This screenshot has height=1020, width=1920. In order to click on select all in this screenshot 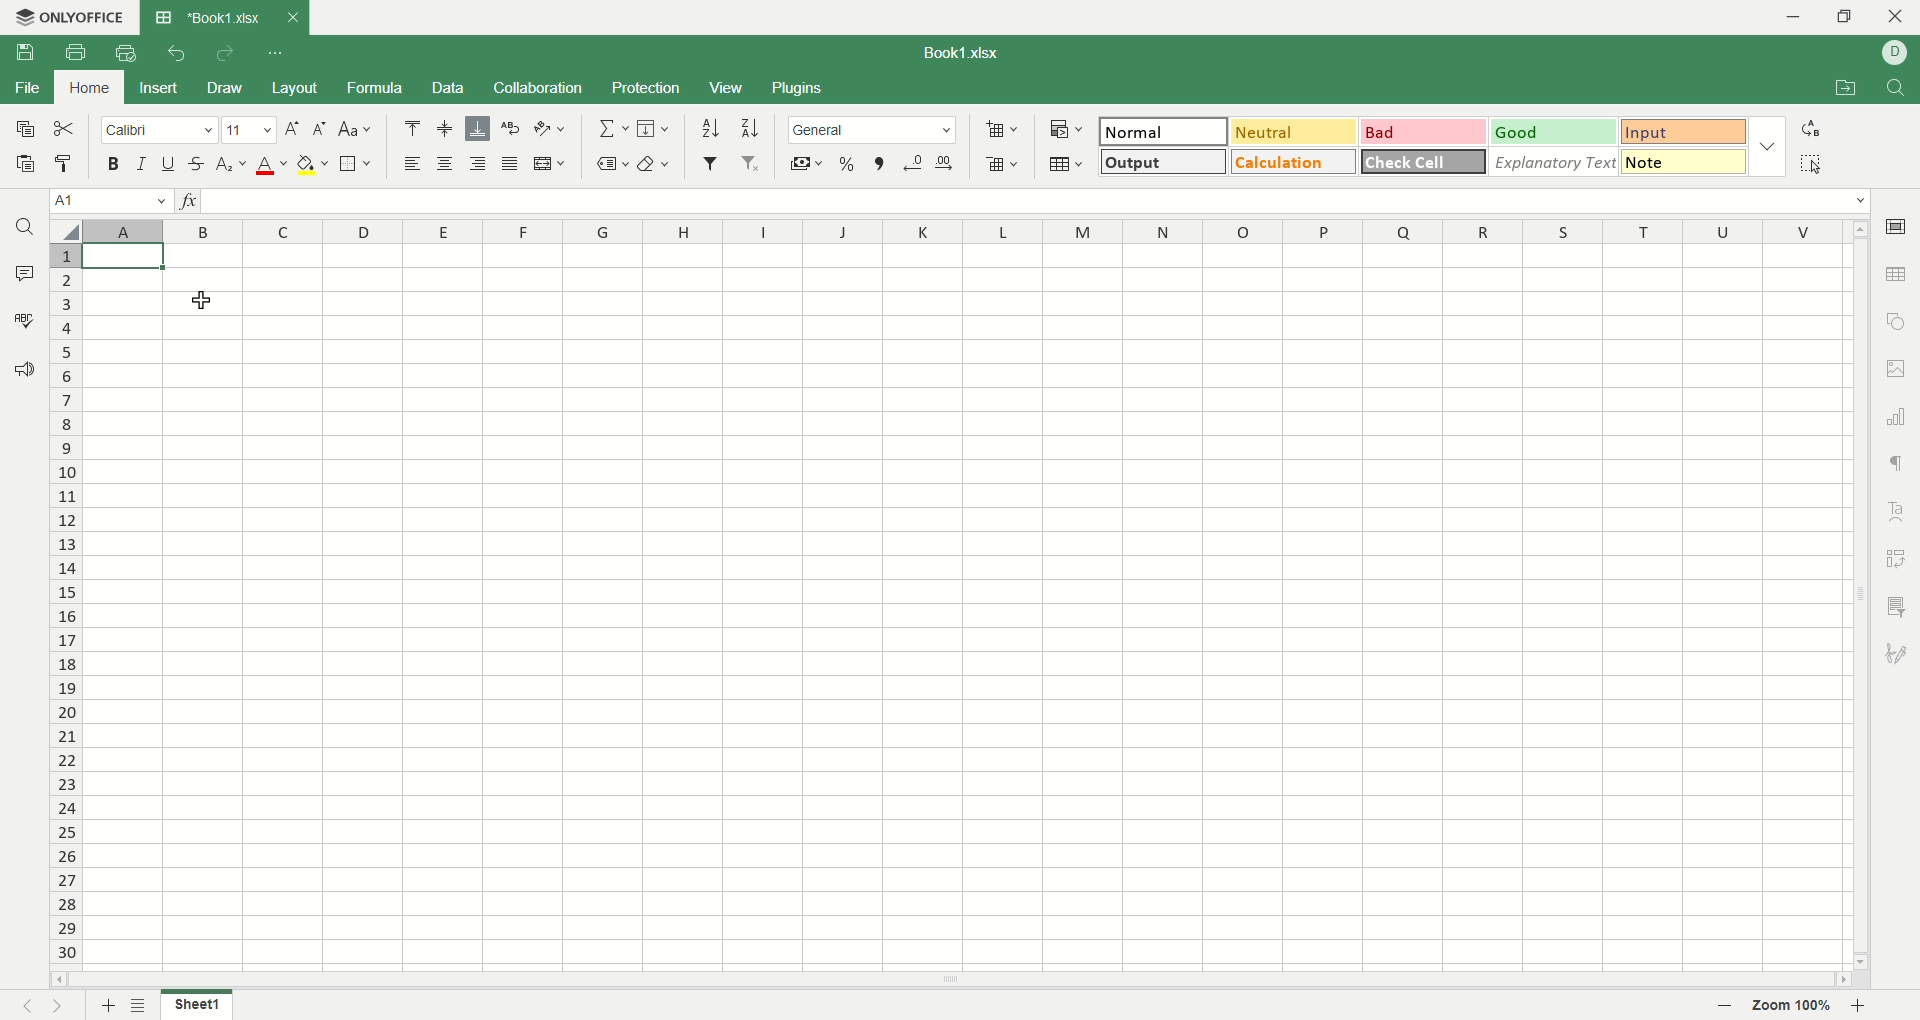, I will do `click(1811, 163)`.